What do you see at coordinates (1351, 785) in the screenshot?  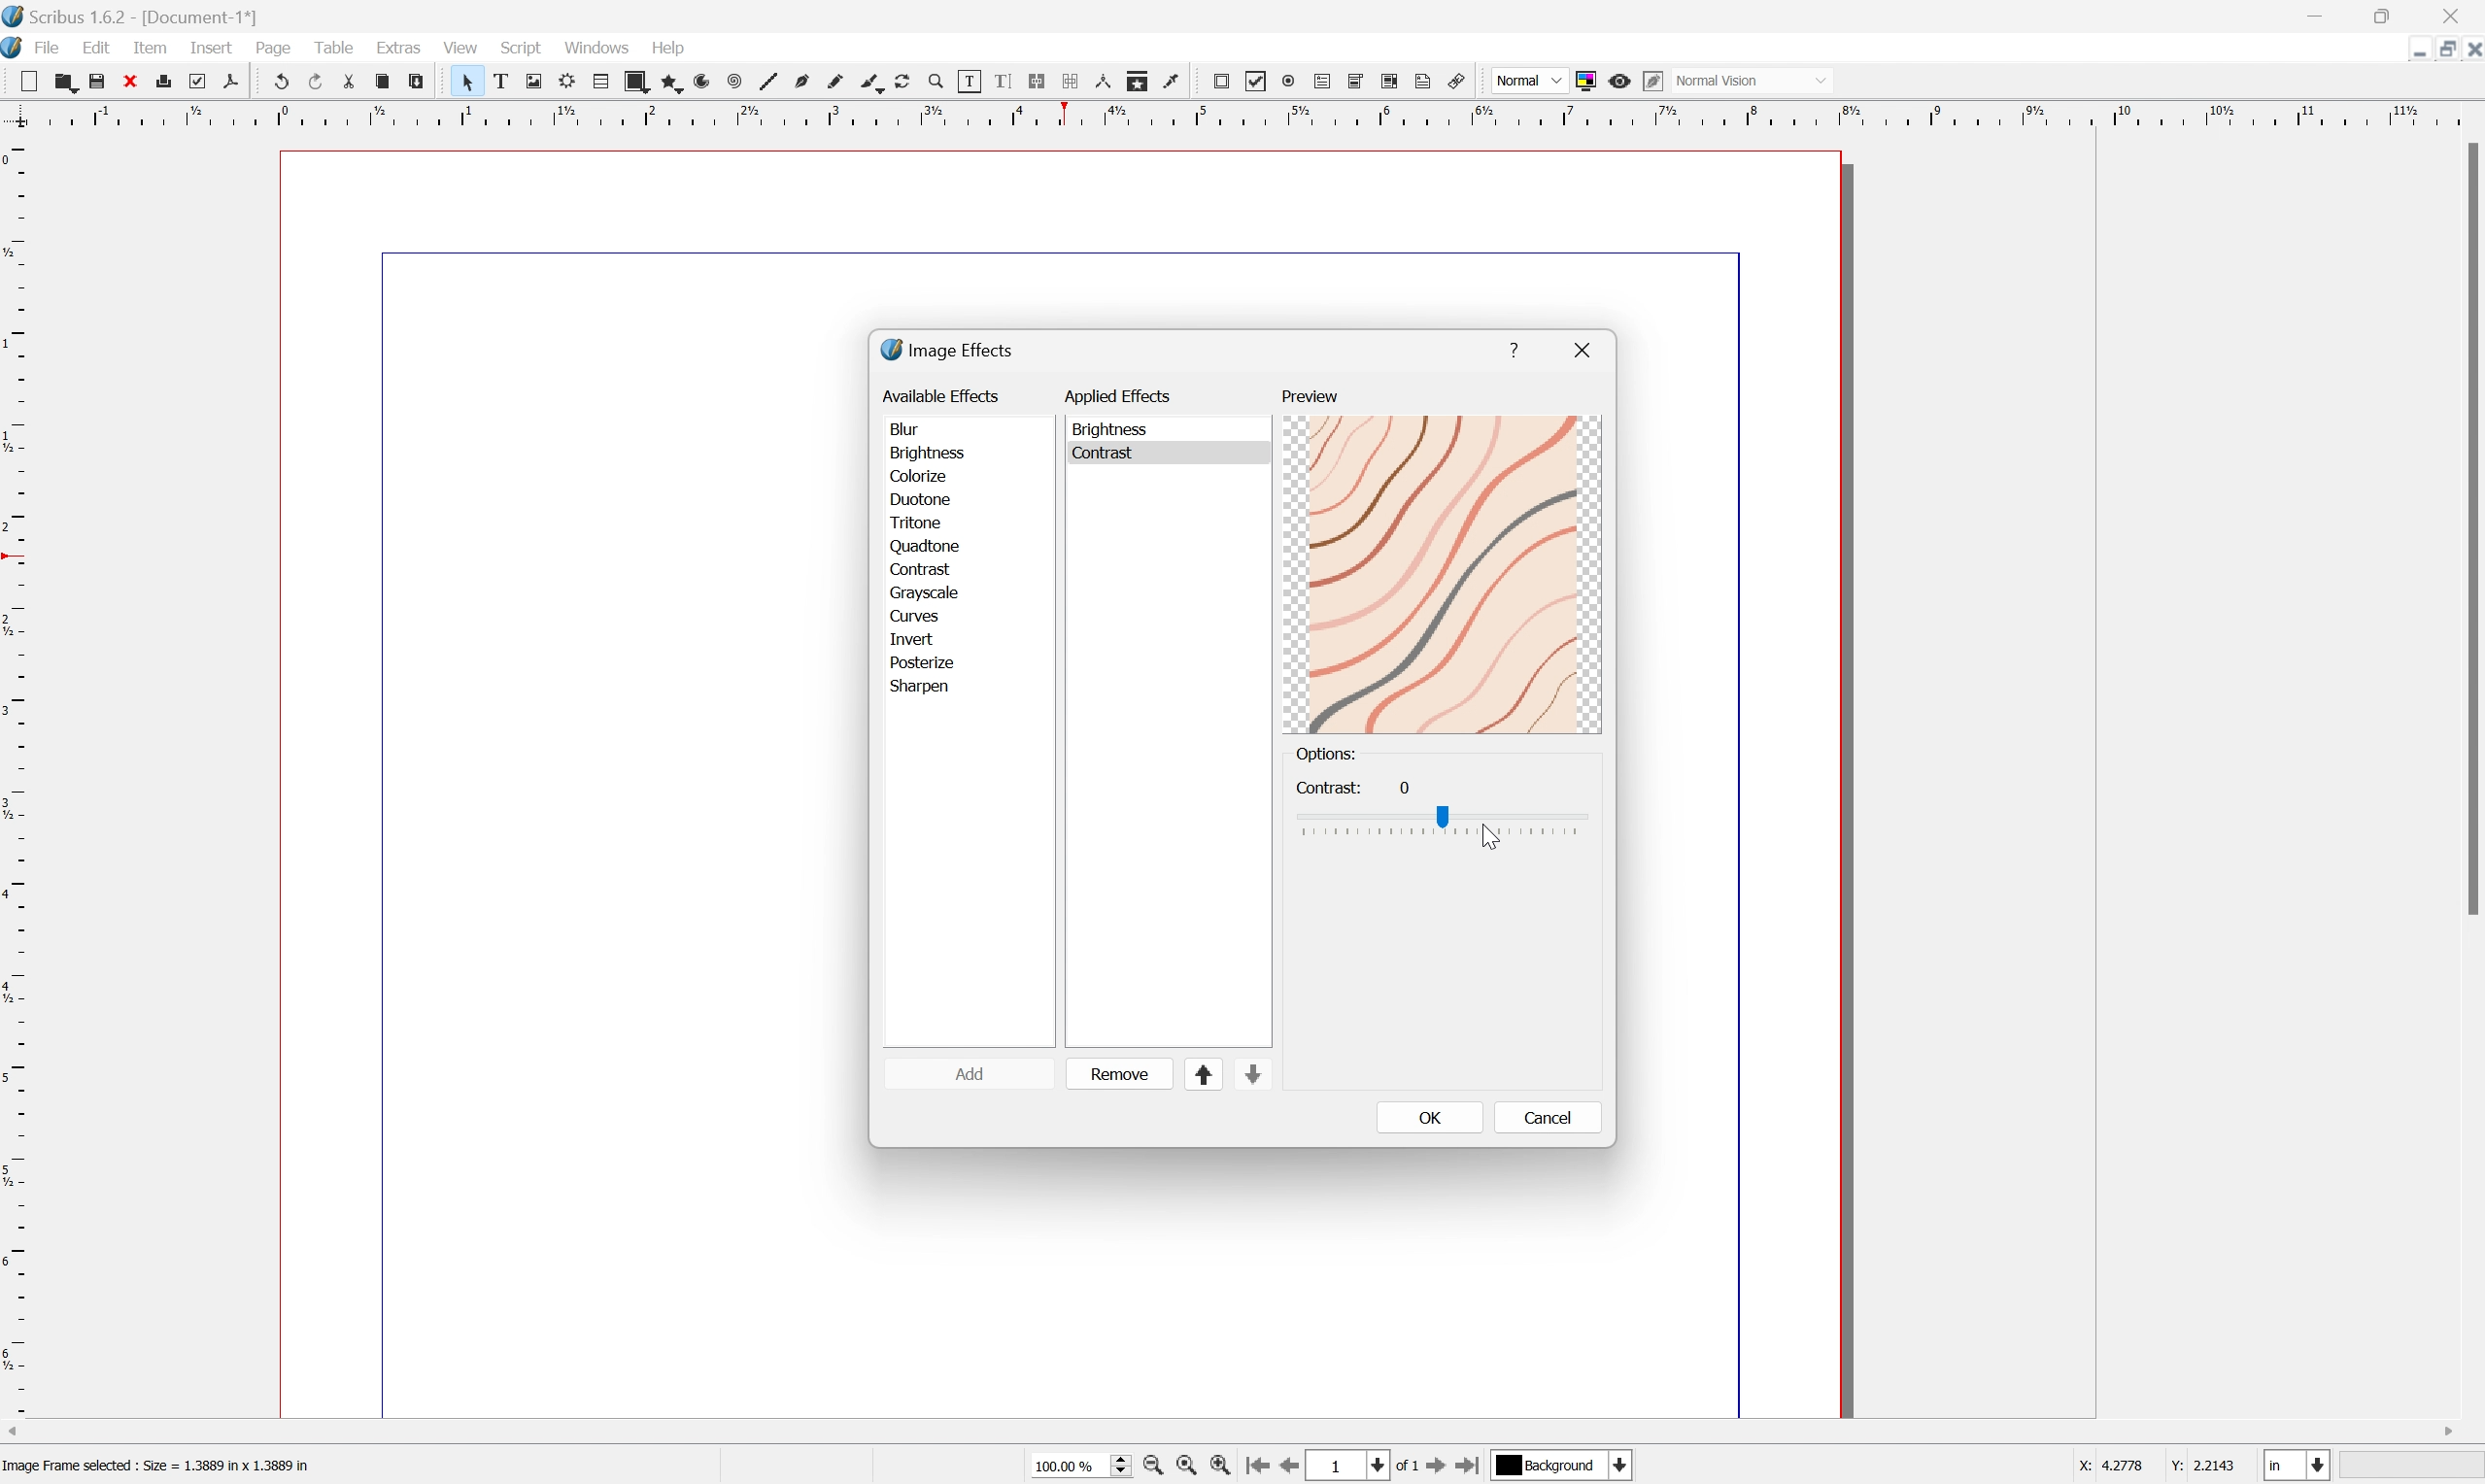 I see `contrast: 0` at bounding box center [1351, 785].